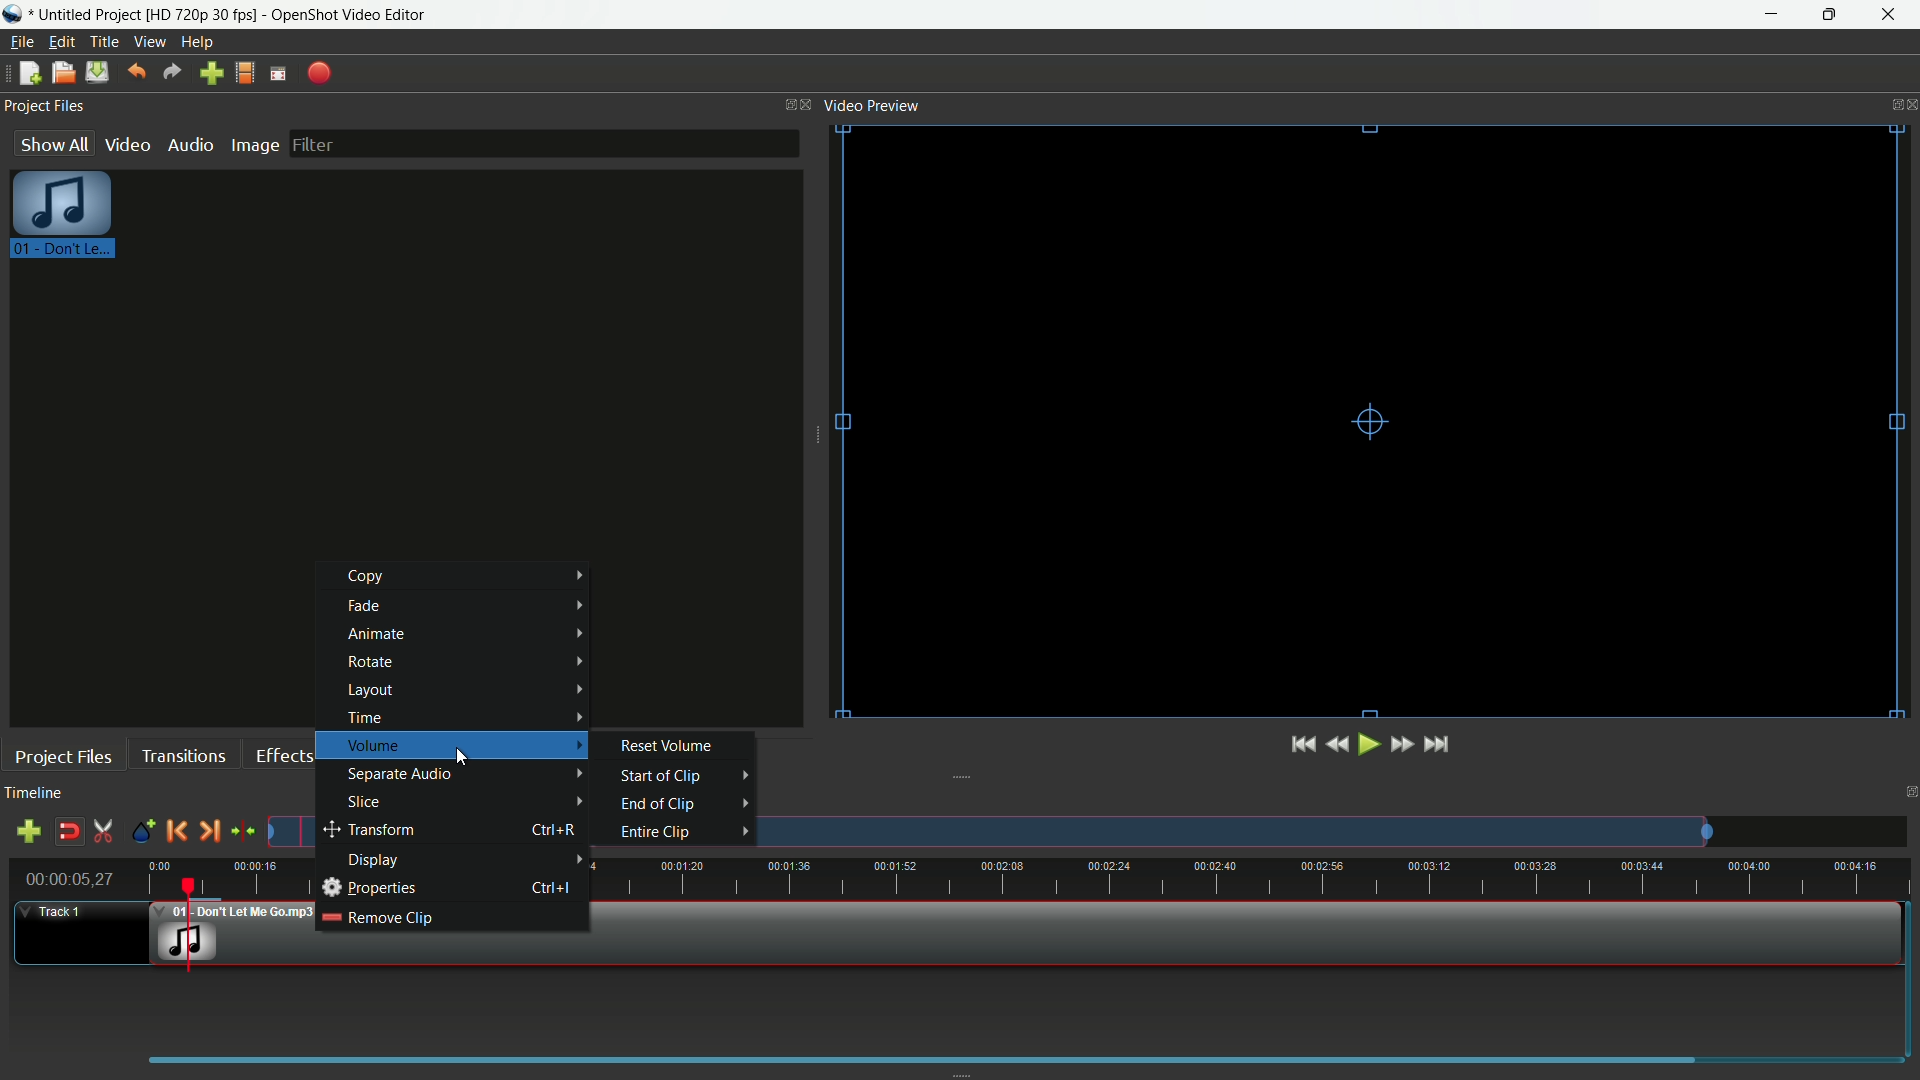 This screenshot has width=1920, height=1080. What do you see at coordinates (379, 917) in the screenshot?
I see `remove clip` at bounding box center [379, 917].